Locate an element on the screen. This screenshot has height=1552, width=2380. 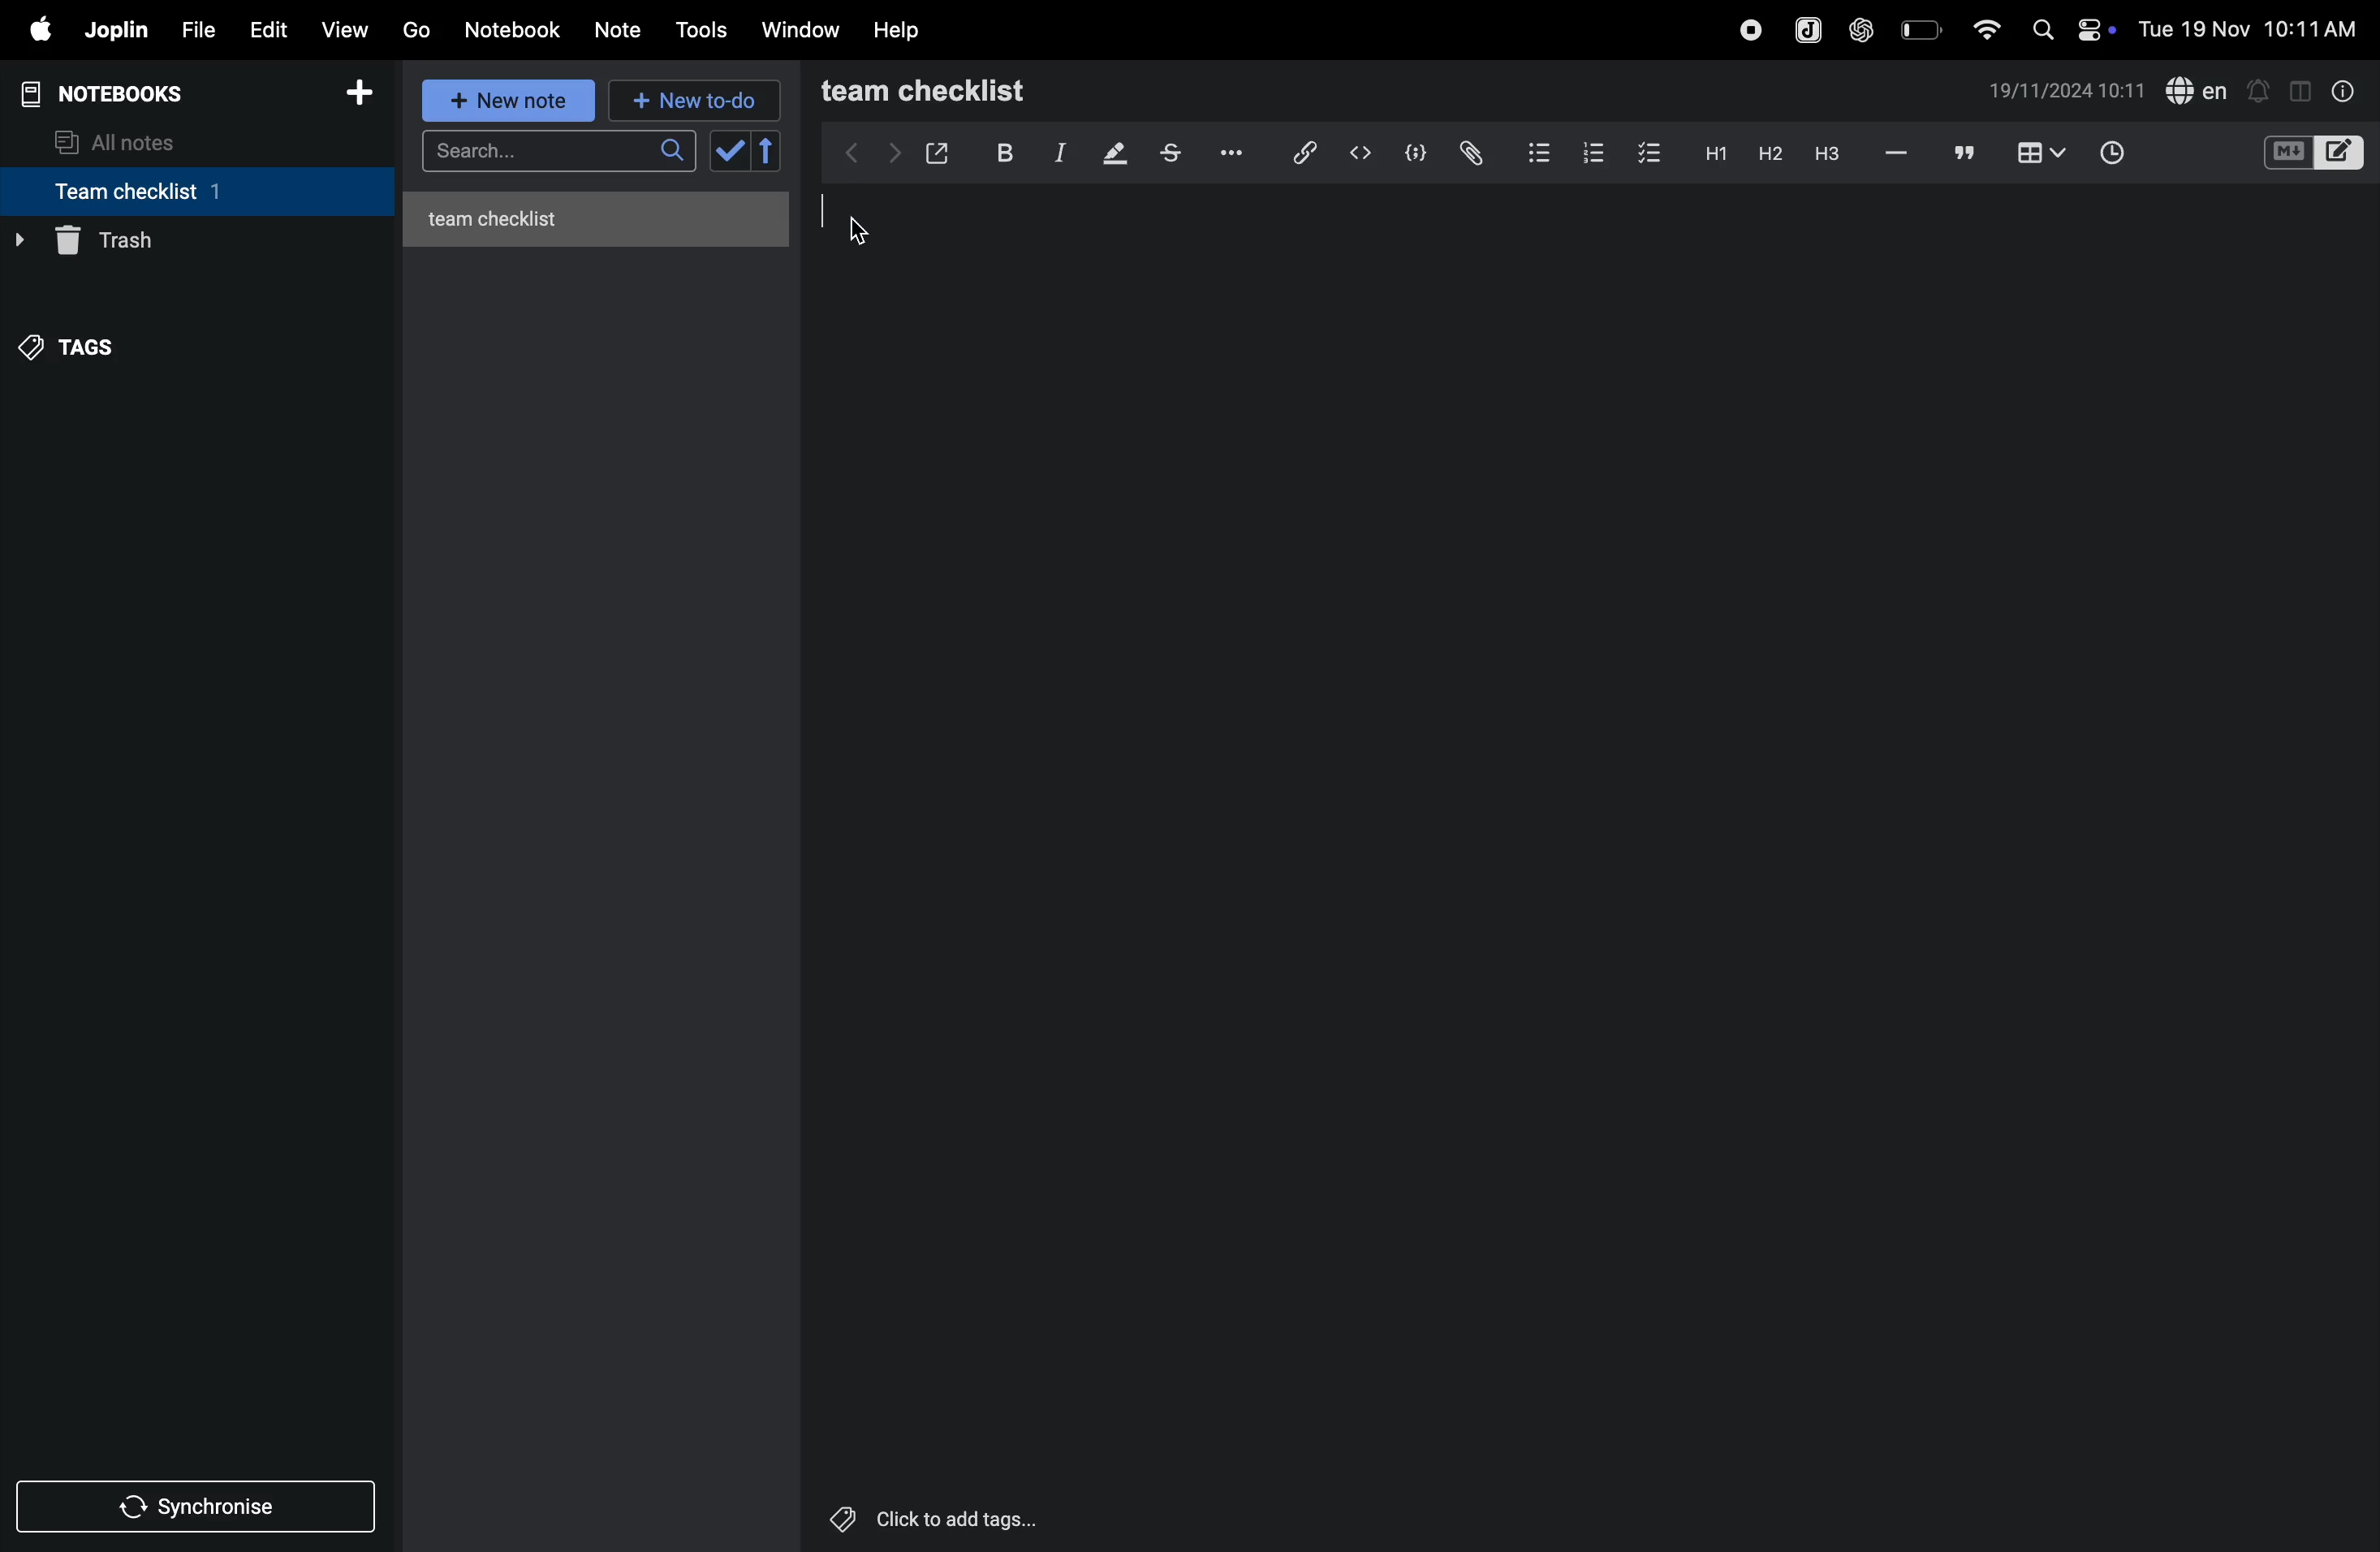
bullet list is located at coordinates (1534, 152).